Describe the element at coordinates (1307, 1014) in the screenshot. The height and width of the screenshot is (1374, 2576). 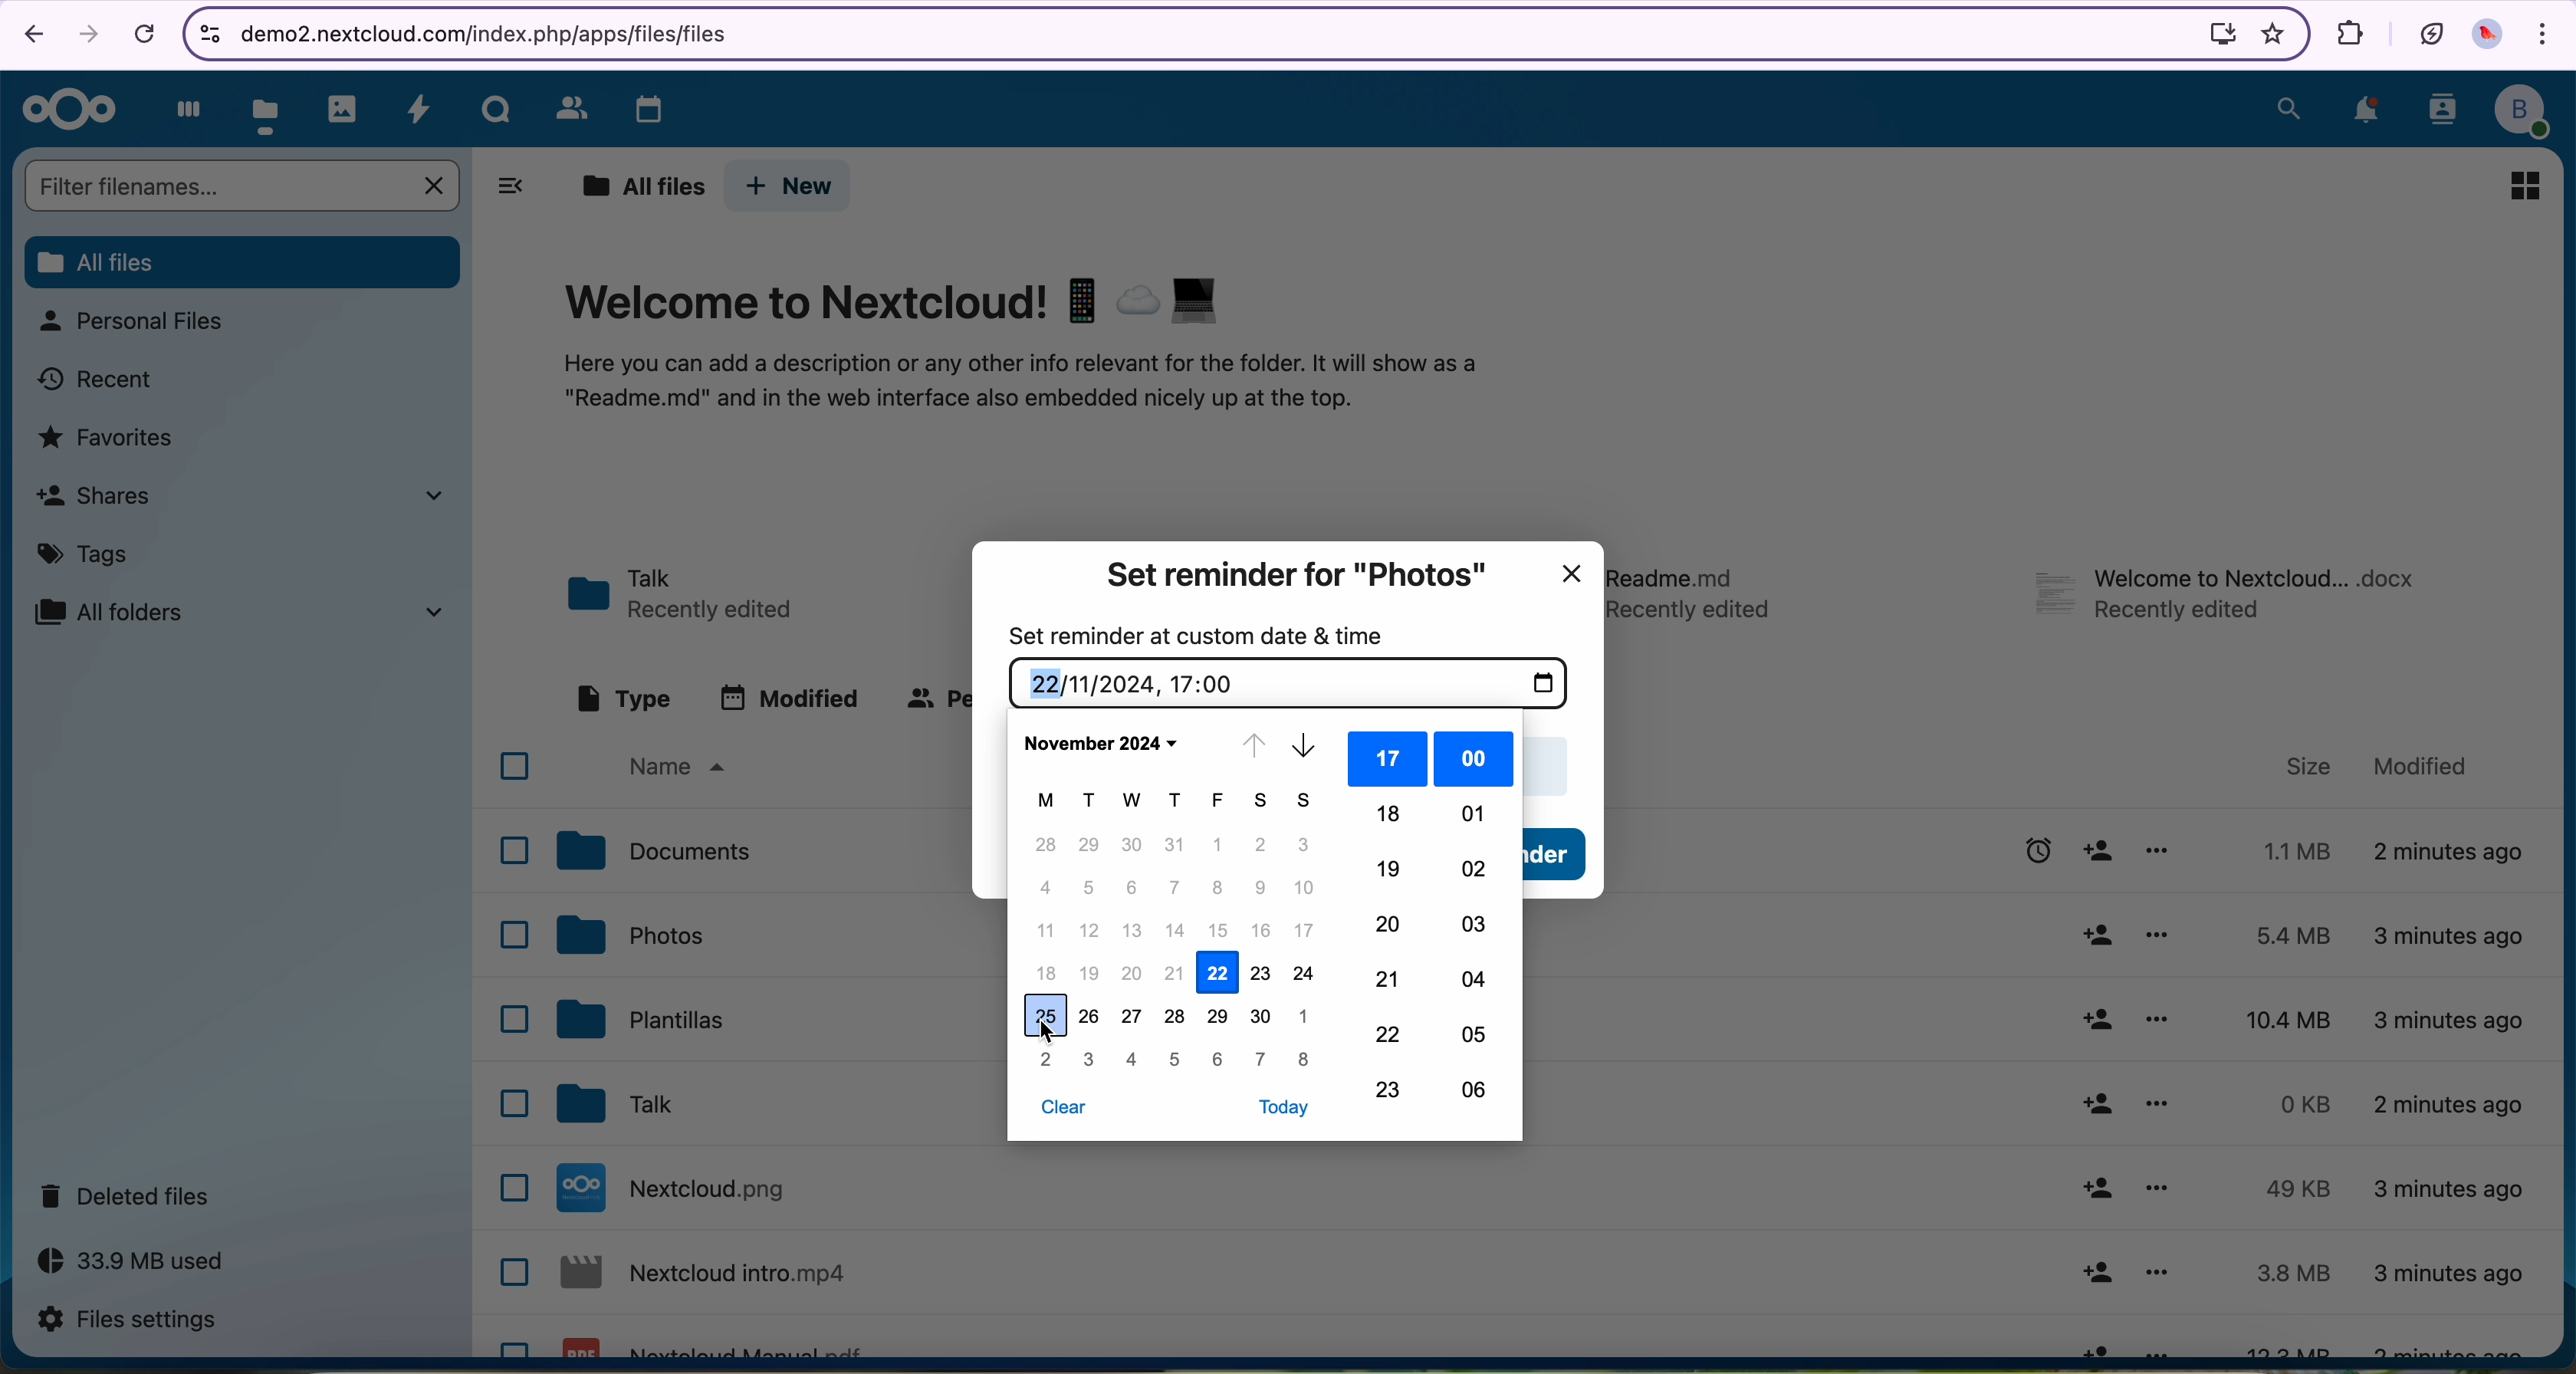
I see `1` at that location.